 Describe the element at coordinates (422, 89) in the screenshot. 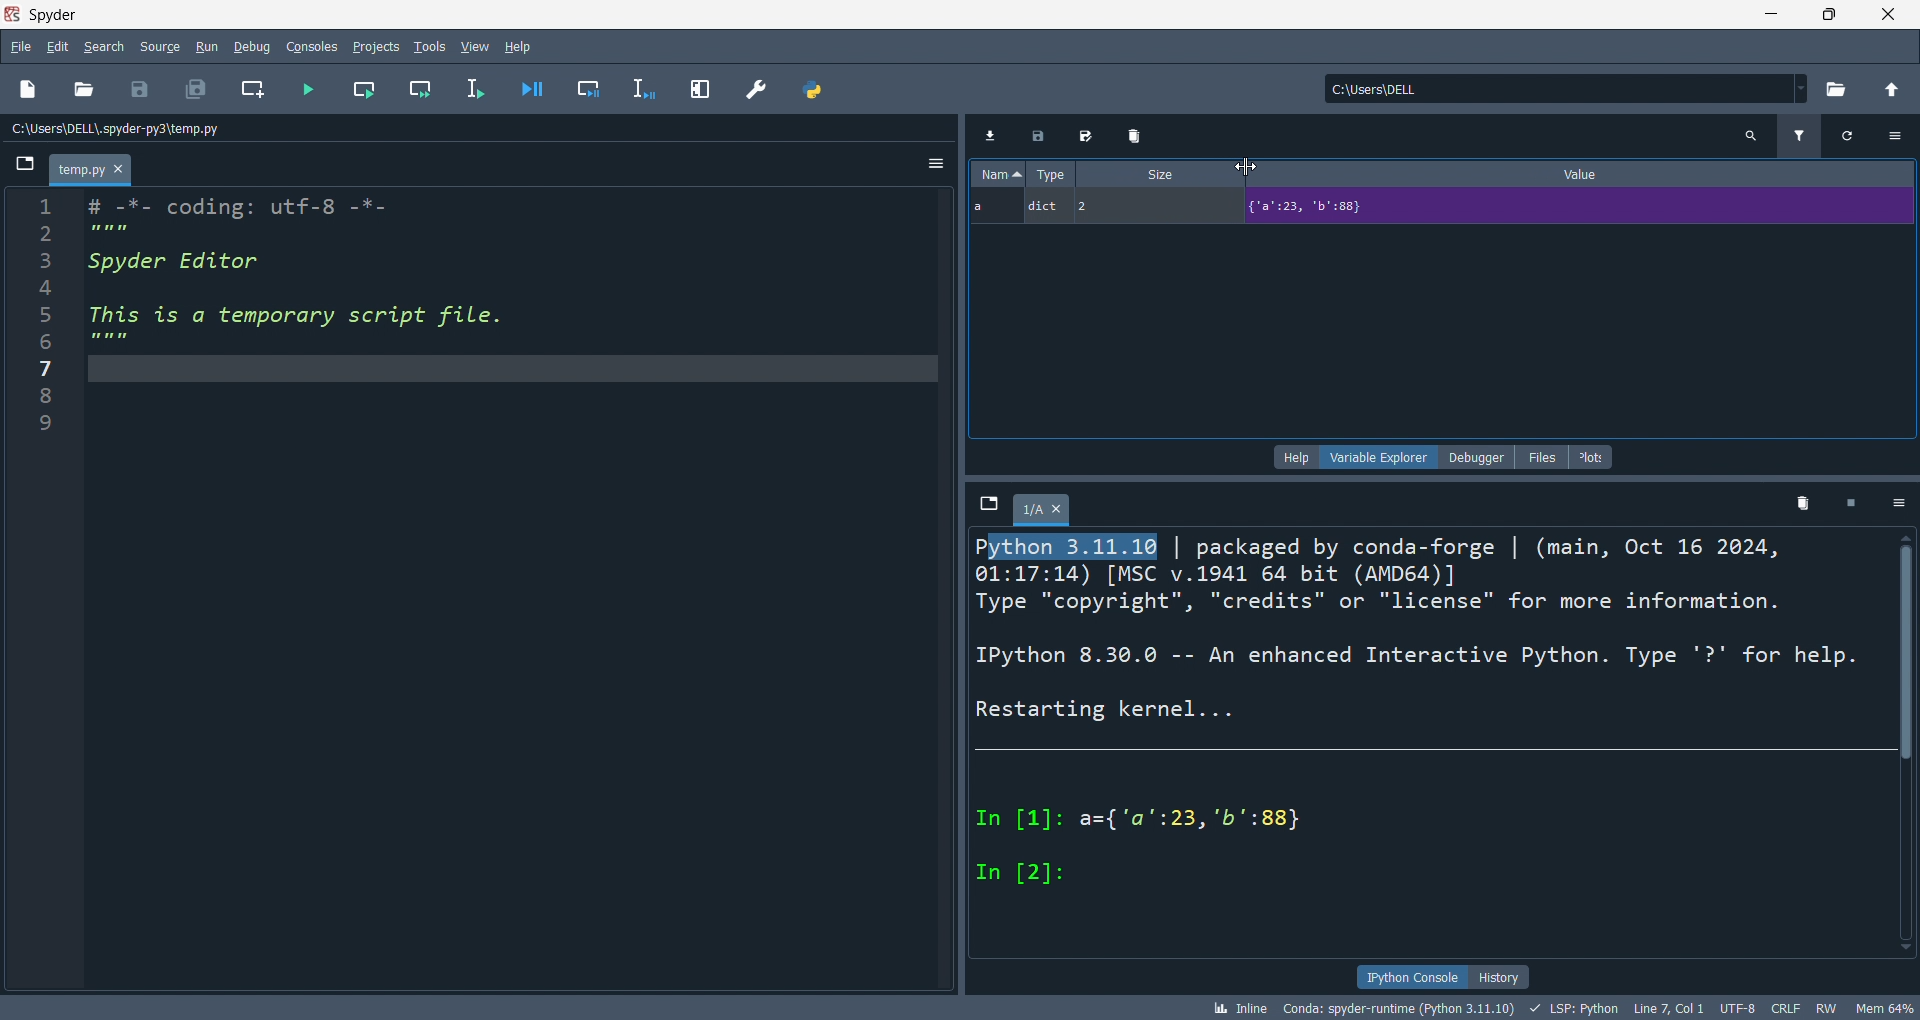

I see `run cell and move` at that location.